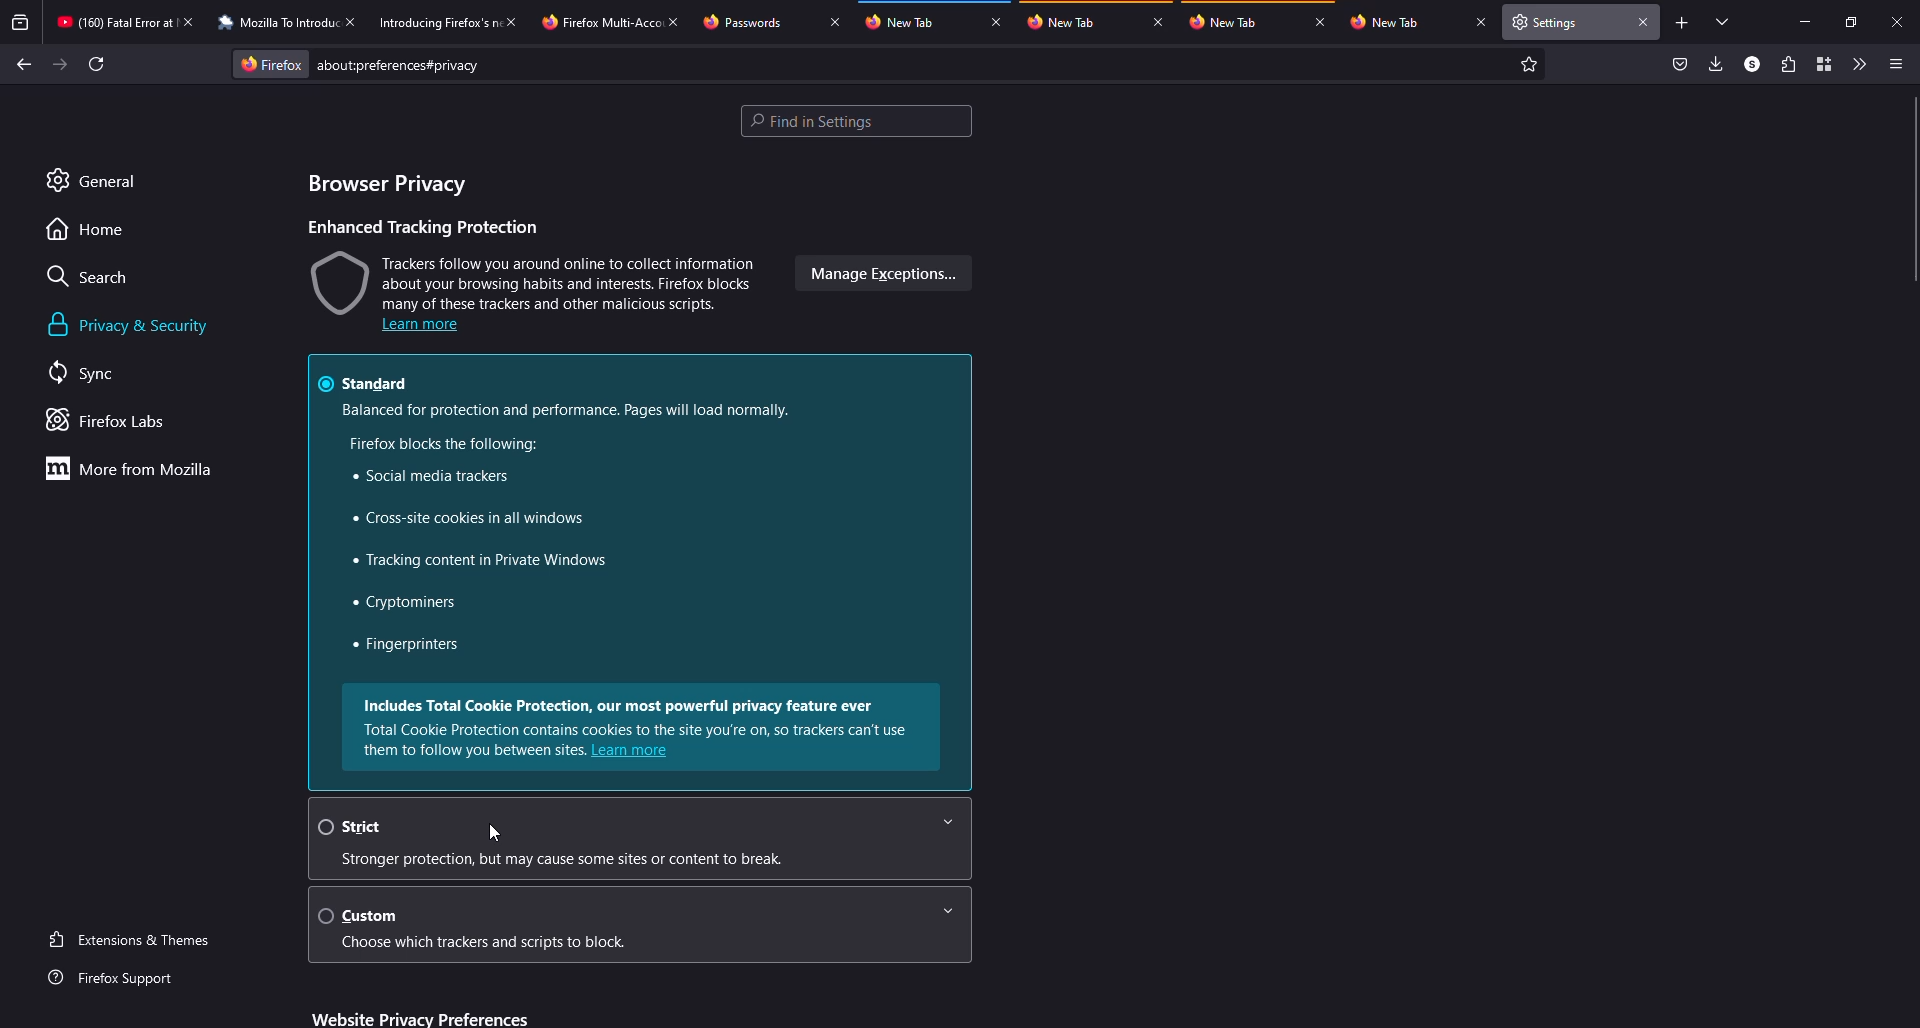  I want to click on view tab, so click(1724, 21).